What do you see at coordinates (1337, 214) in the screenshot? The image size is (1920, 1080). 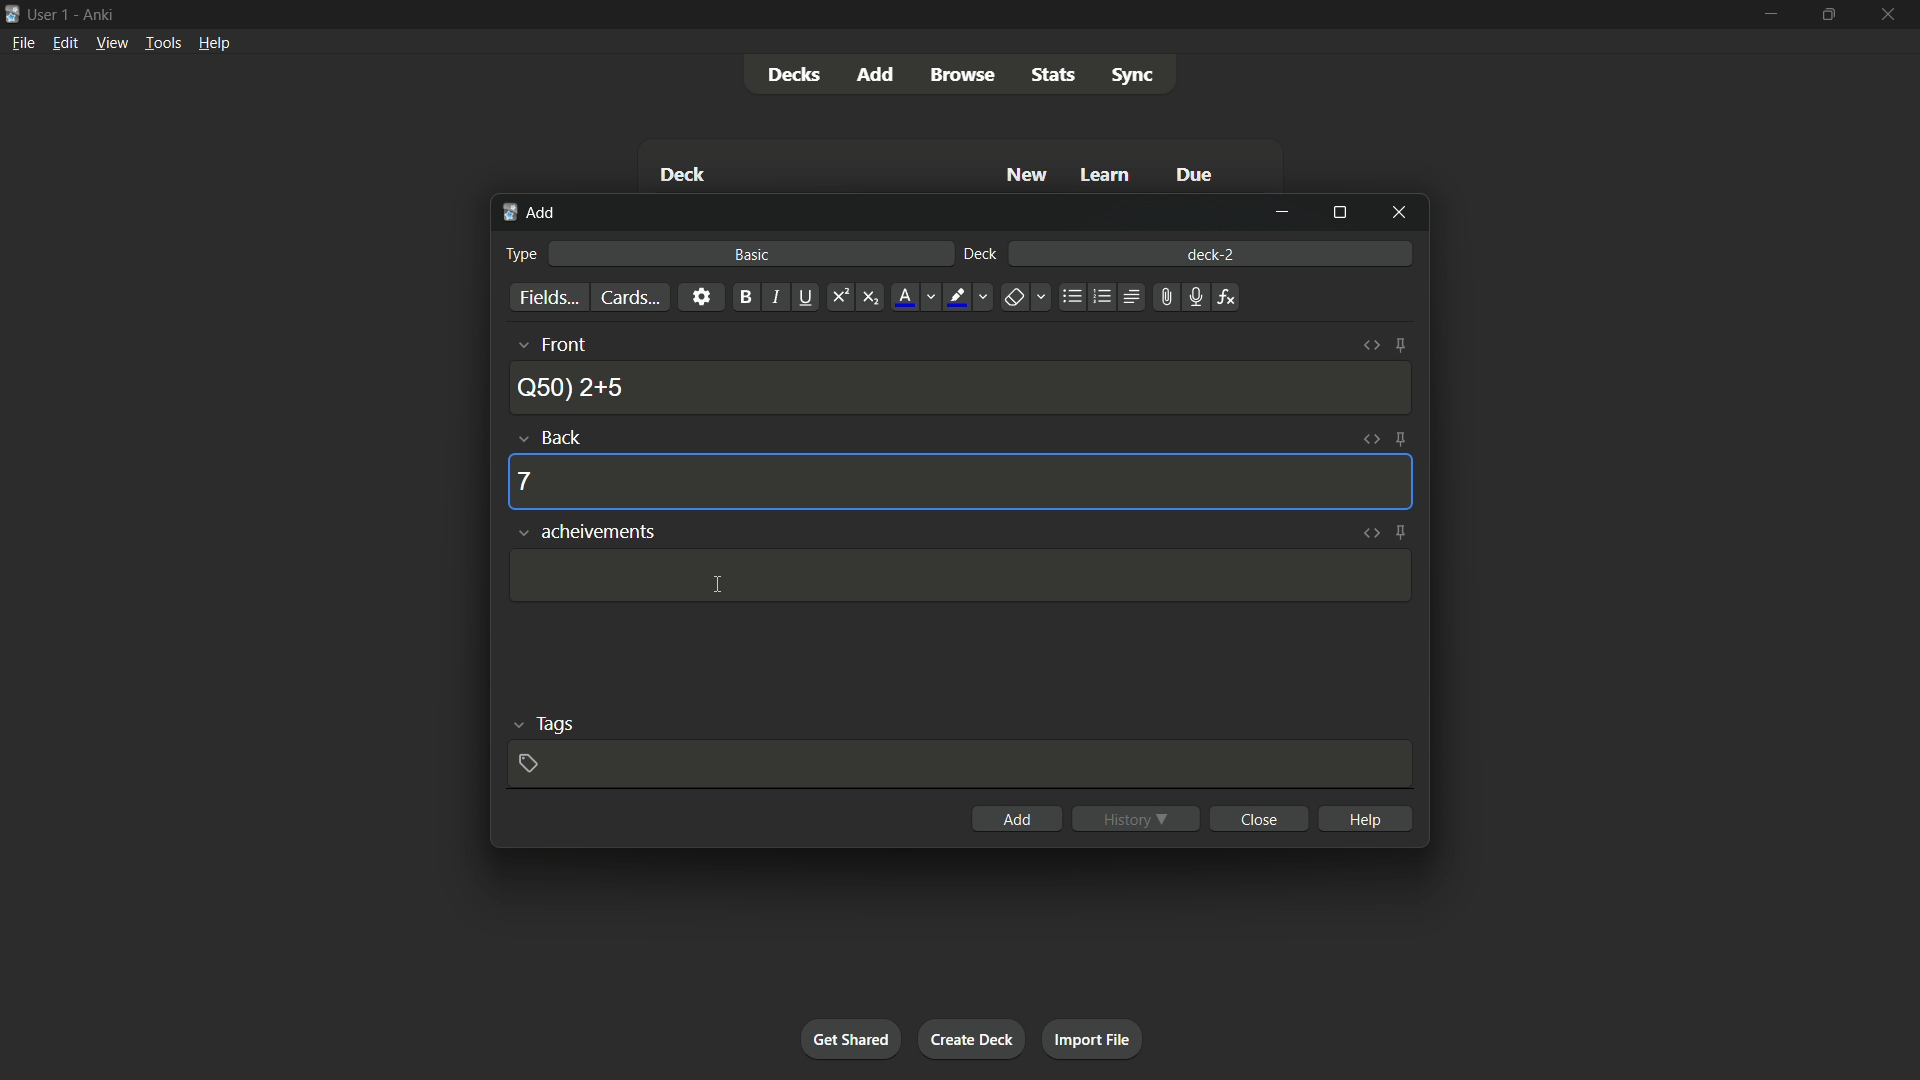 I see `maximize` at bounding box center [1337, 214].